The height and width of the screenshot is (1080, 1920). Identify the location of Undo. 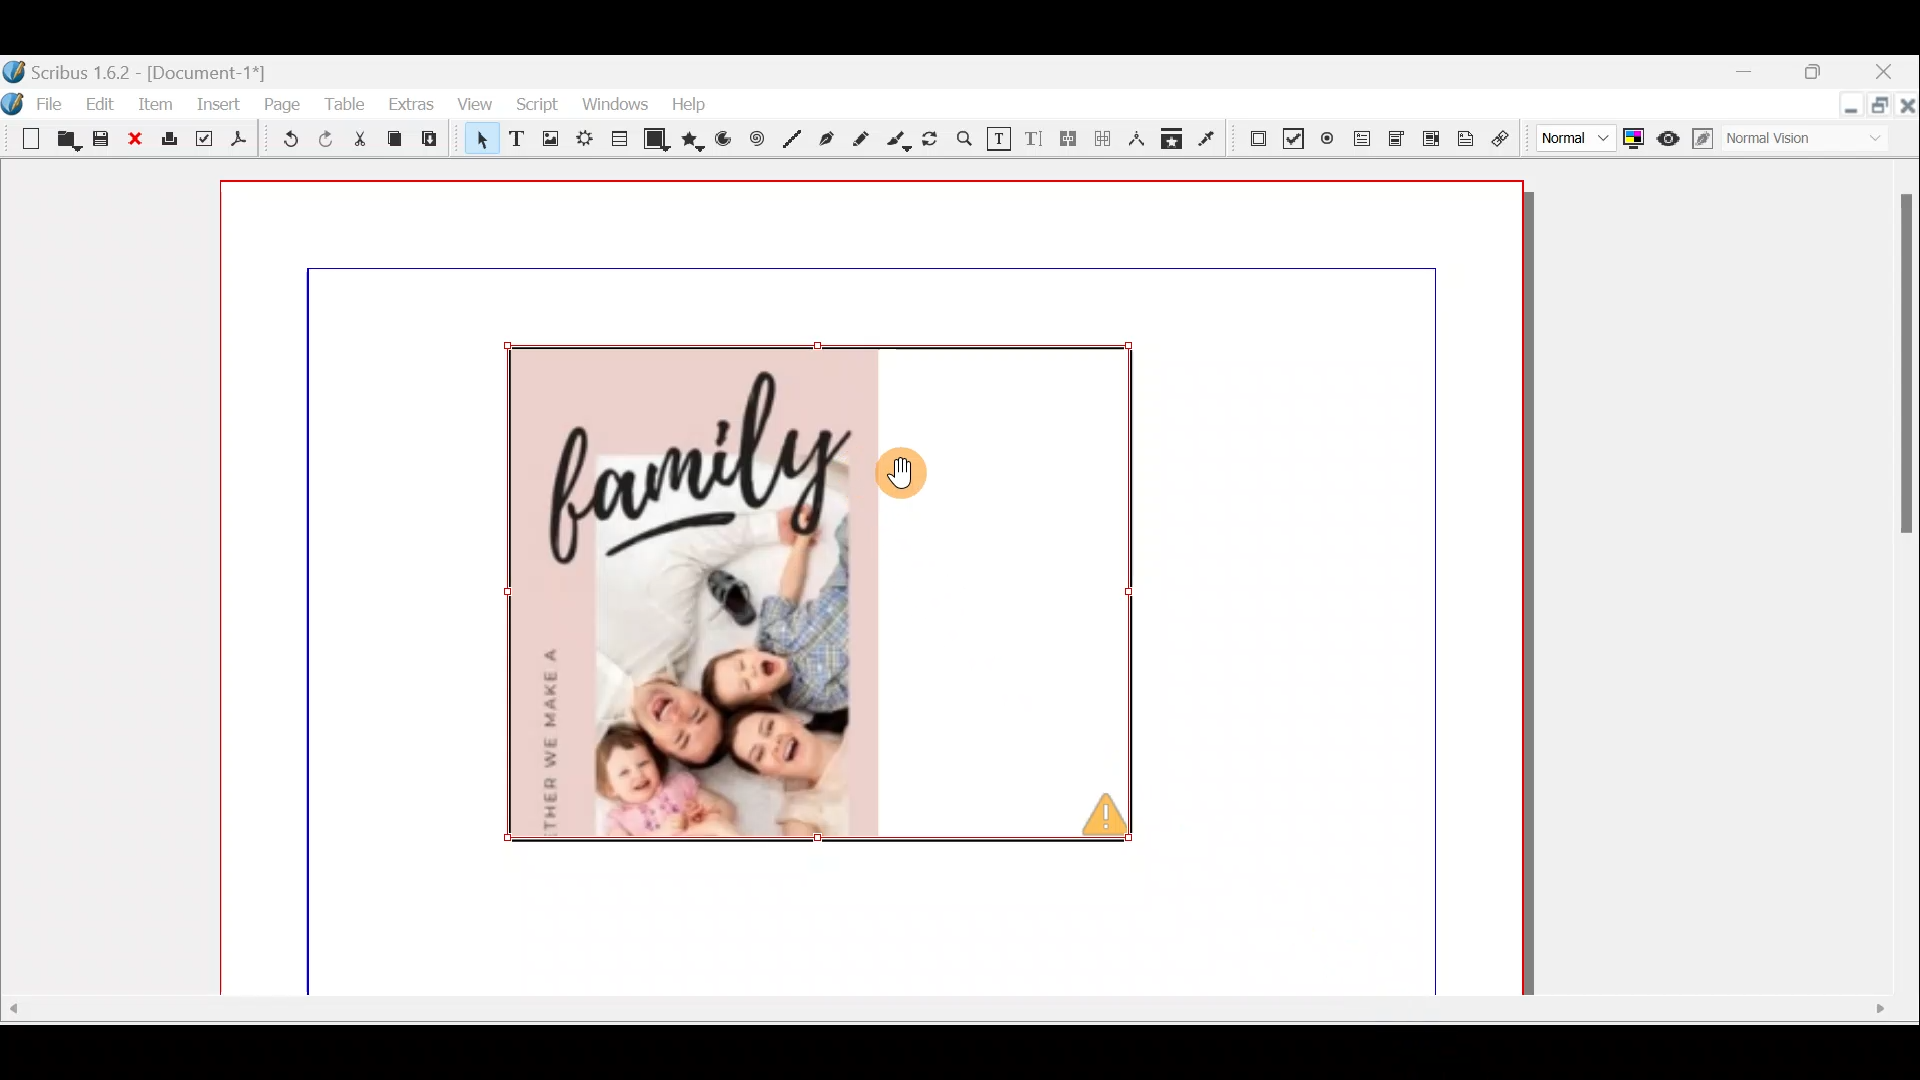
(283, 142).